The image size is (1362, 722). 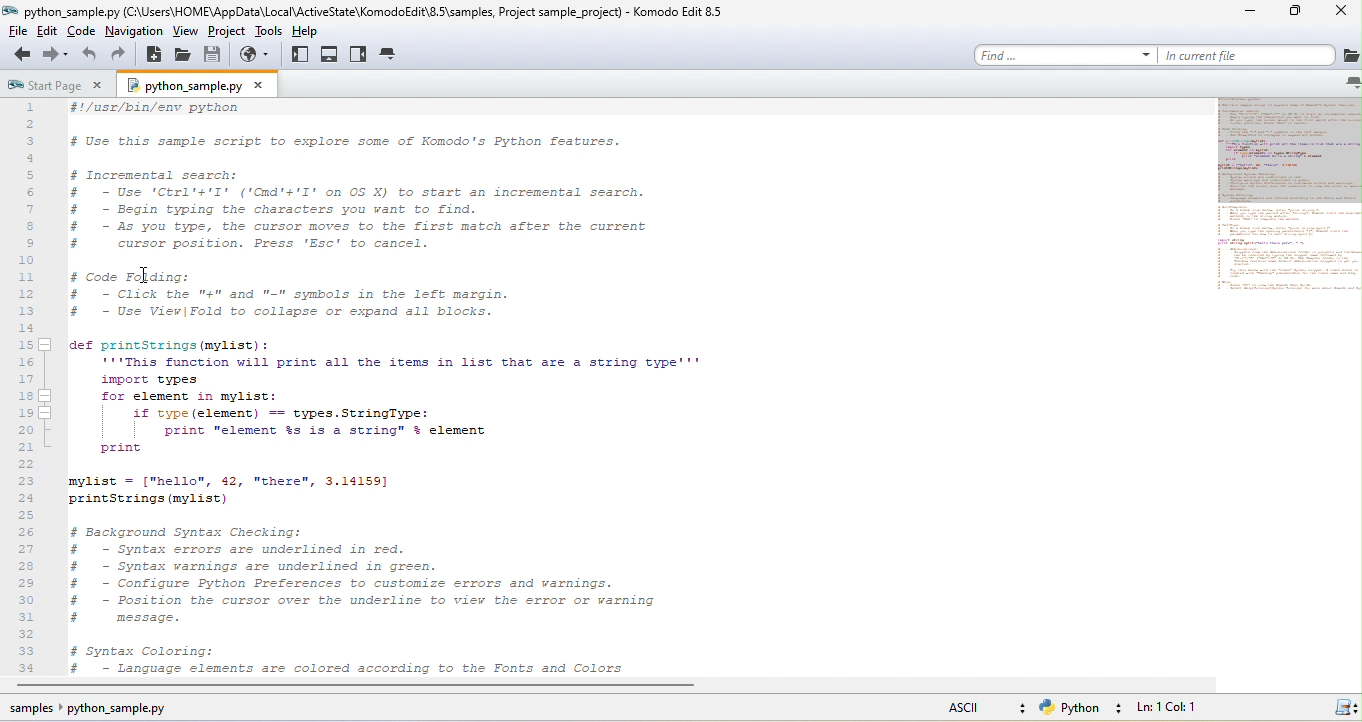 What do you see at coordinates (390, 55) in the screenshot?
I see `tab` at bounding box center [390, 55].